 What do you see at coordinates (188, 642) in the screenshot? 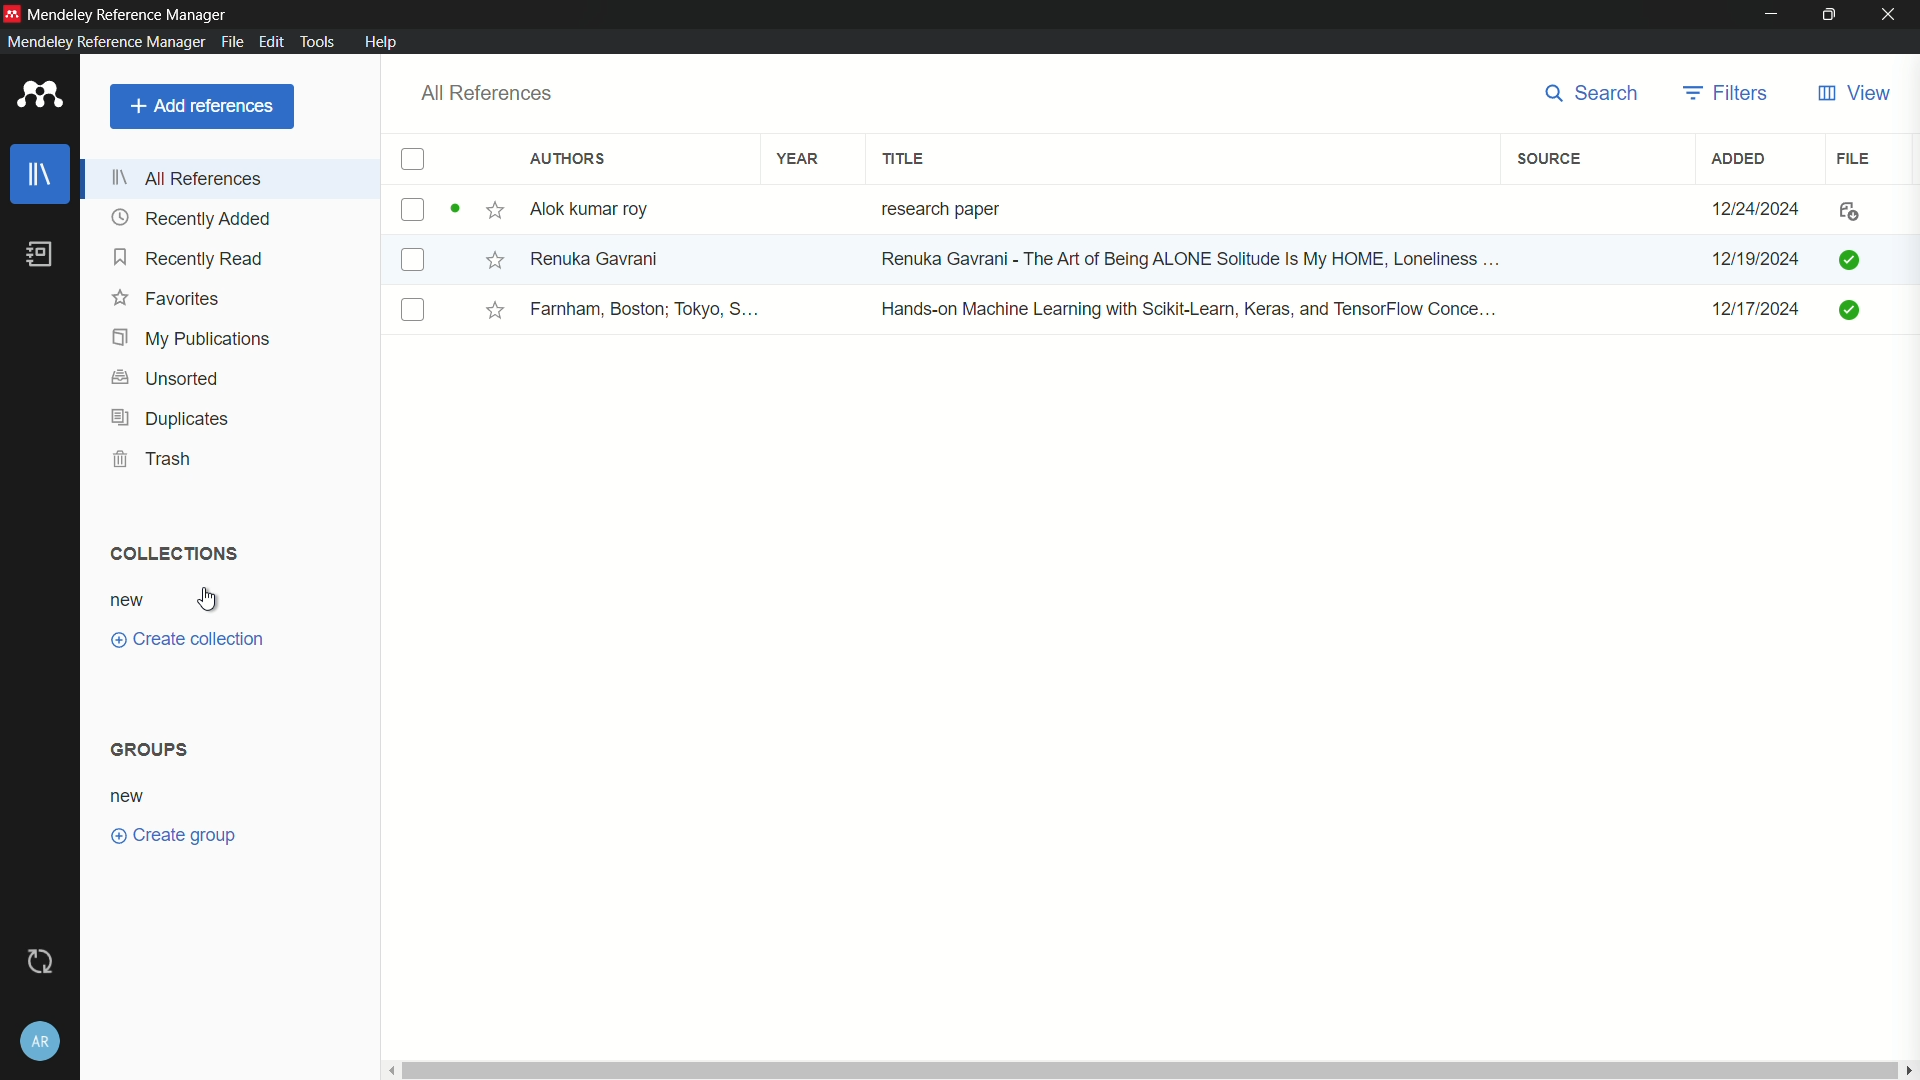
I see `create collection` at bounding box center [188, 642].